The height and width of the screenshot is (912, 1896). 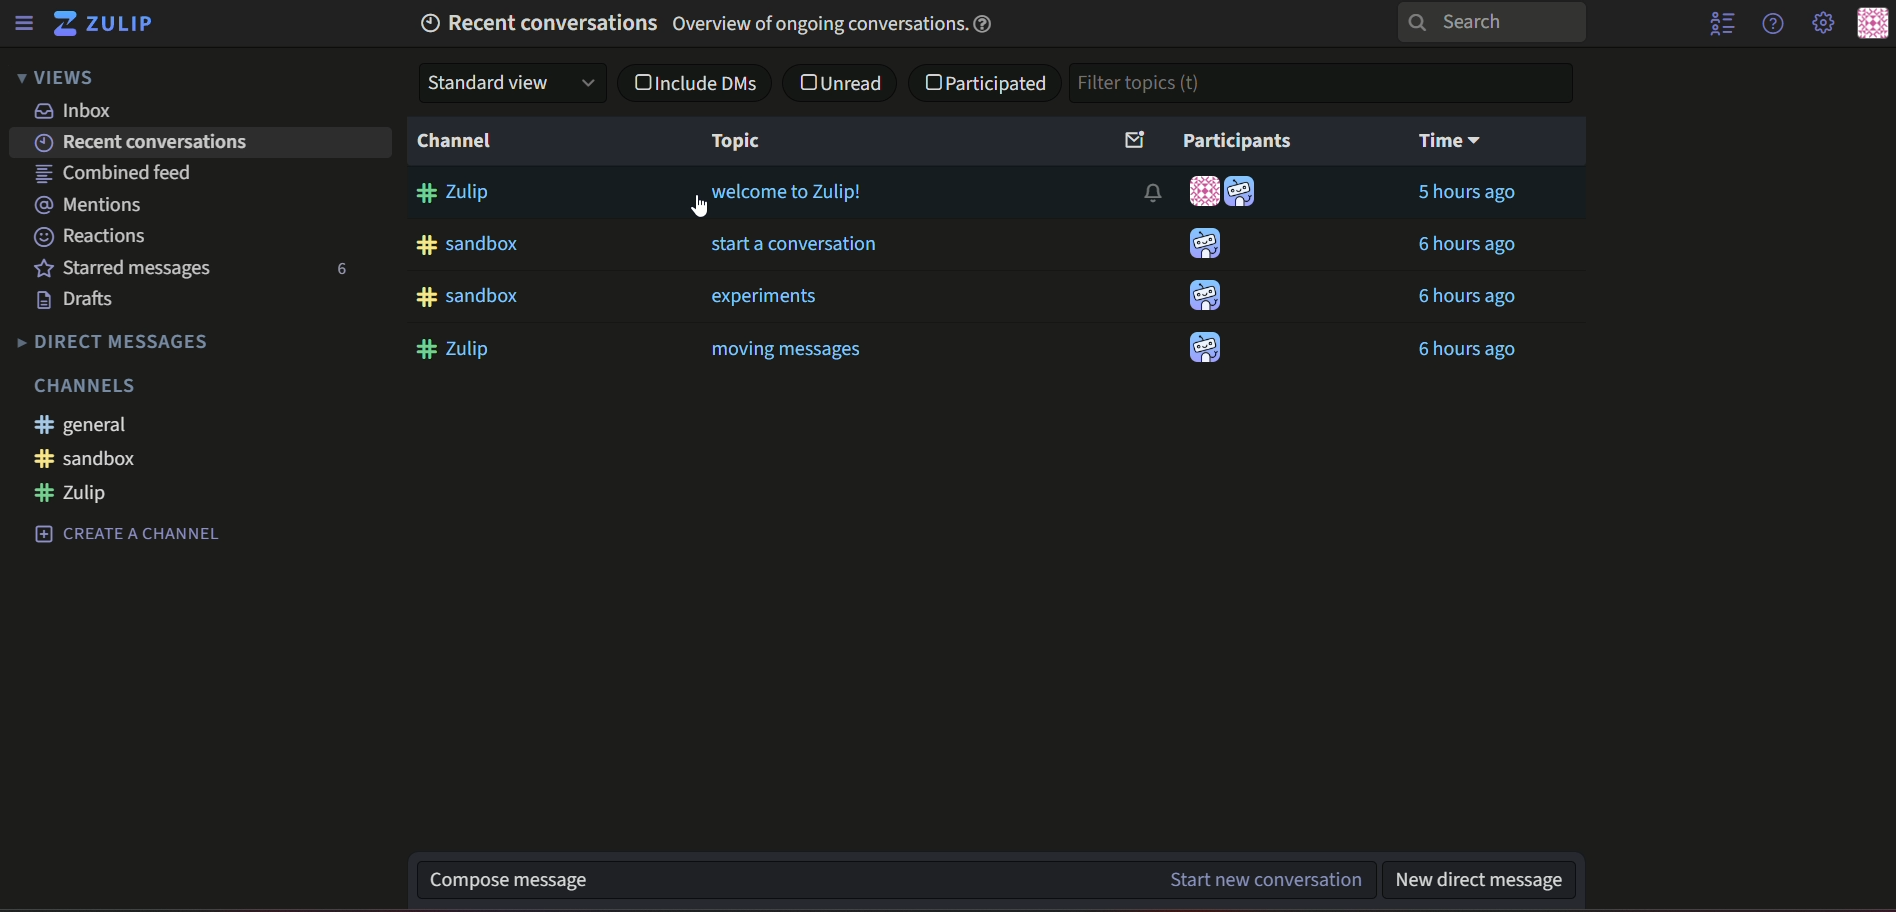 I want to click on #zulip, so click(x=77, y=493).